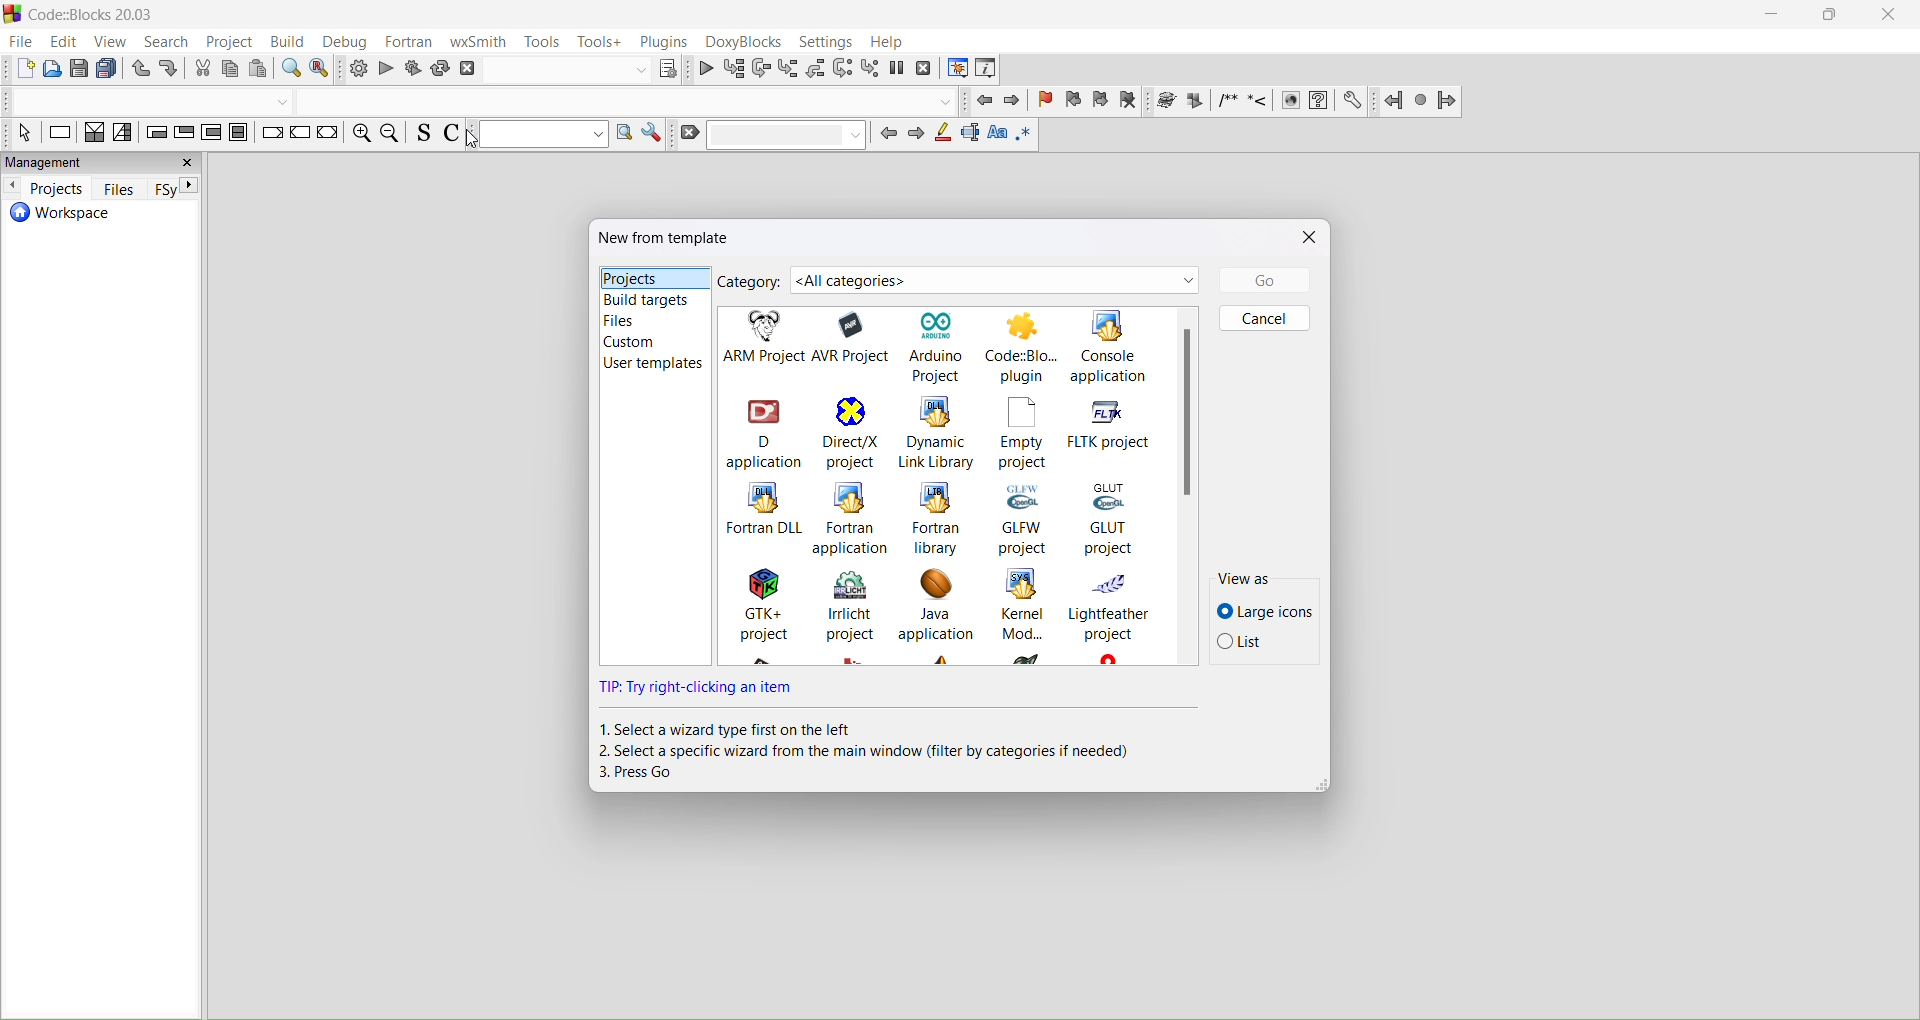  Describe the element at coordinates (899, 67) in the screenshot. I see `break debugger` at that location.